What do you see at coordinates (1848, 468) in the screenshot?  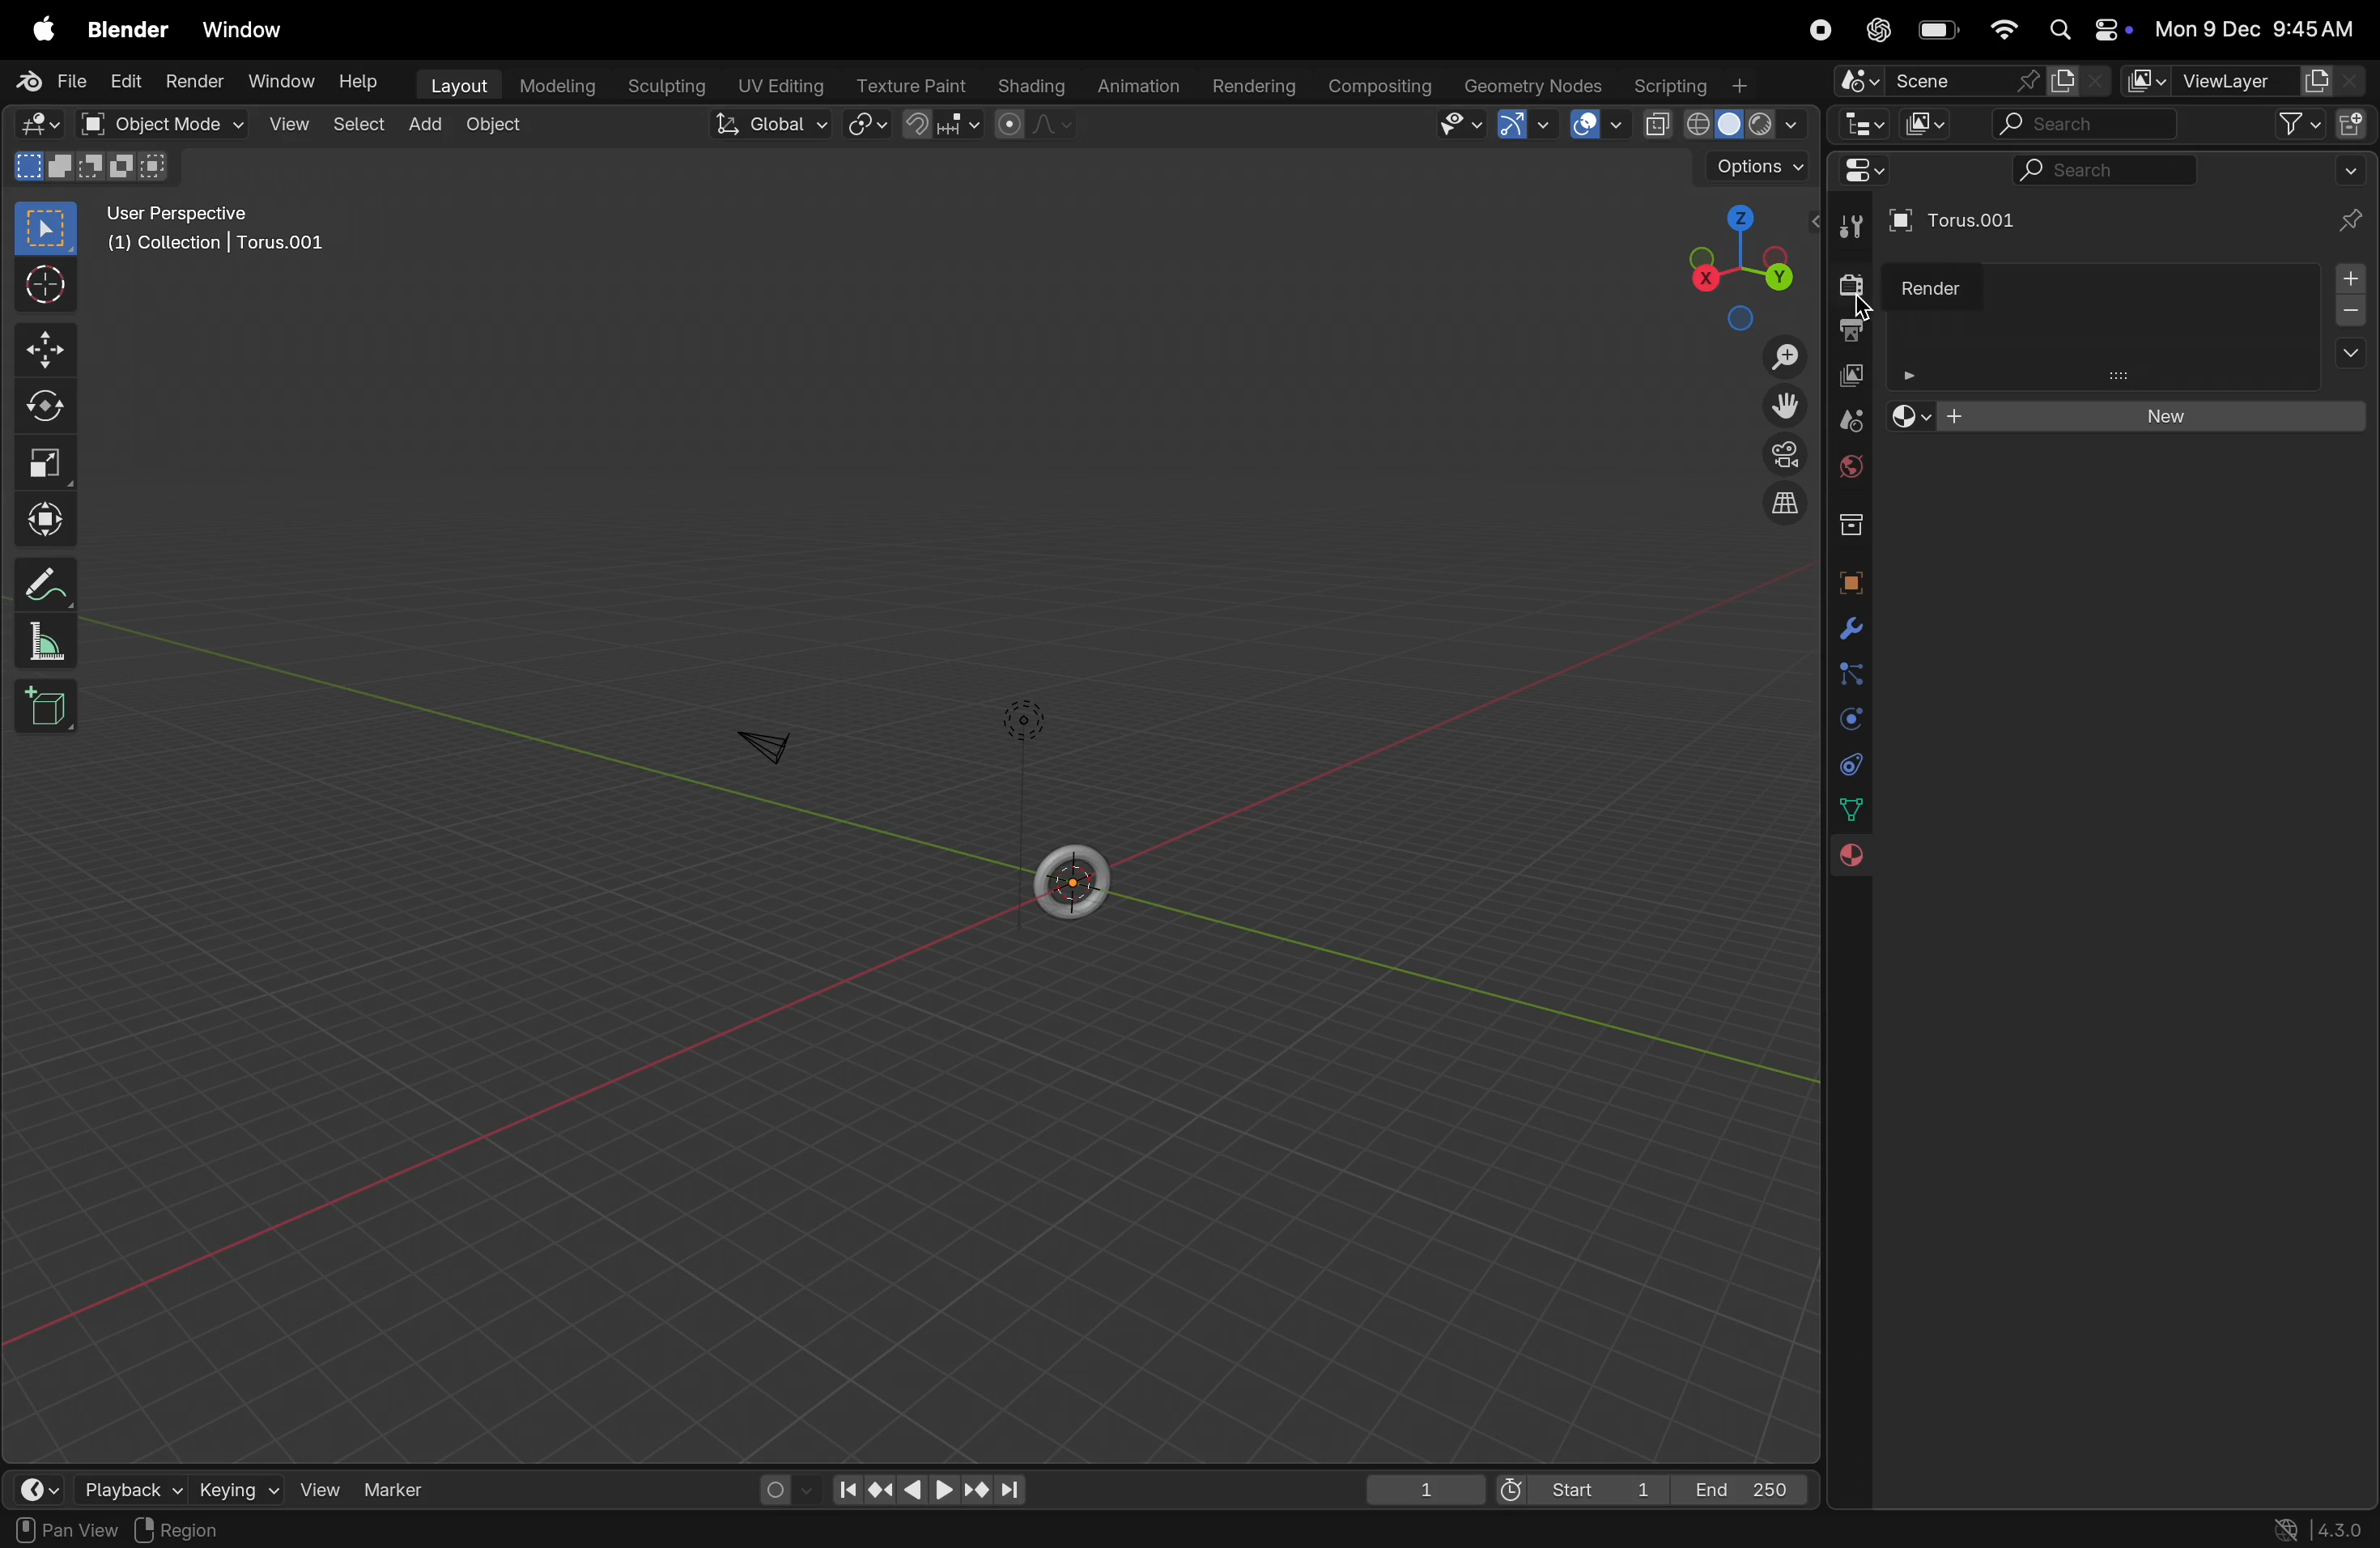 I see `world` at bounding box center [1848, 468].